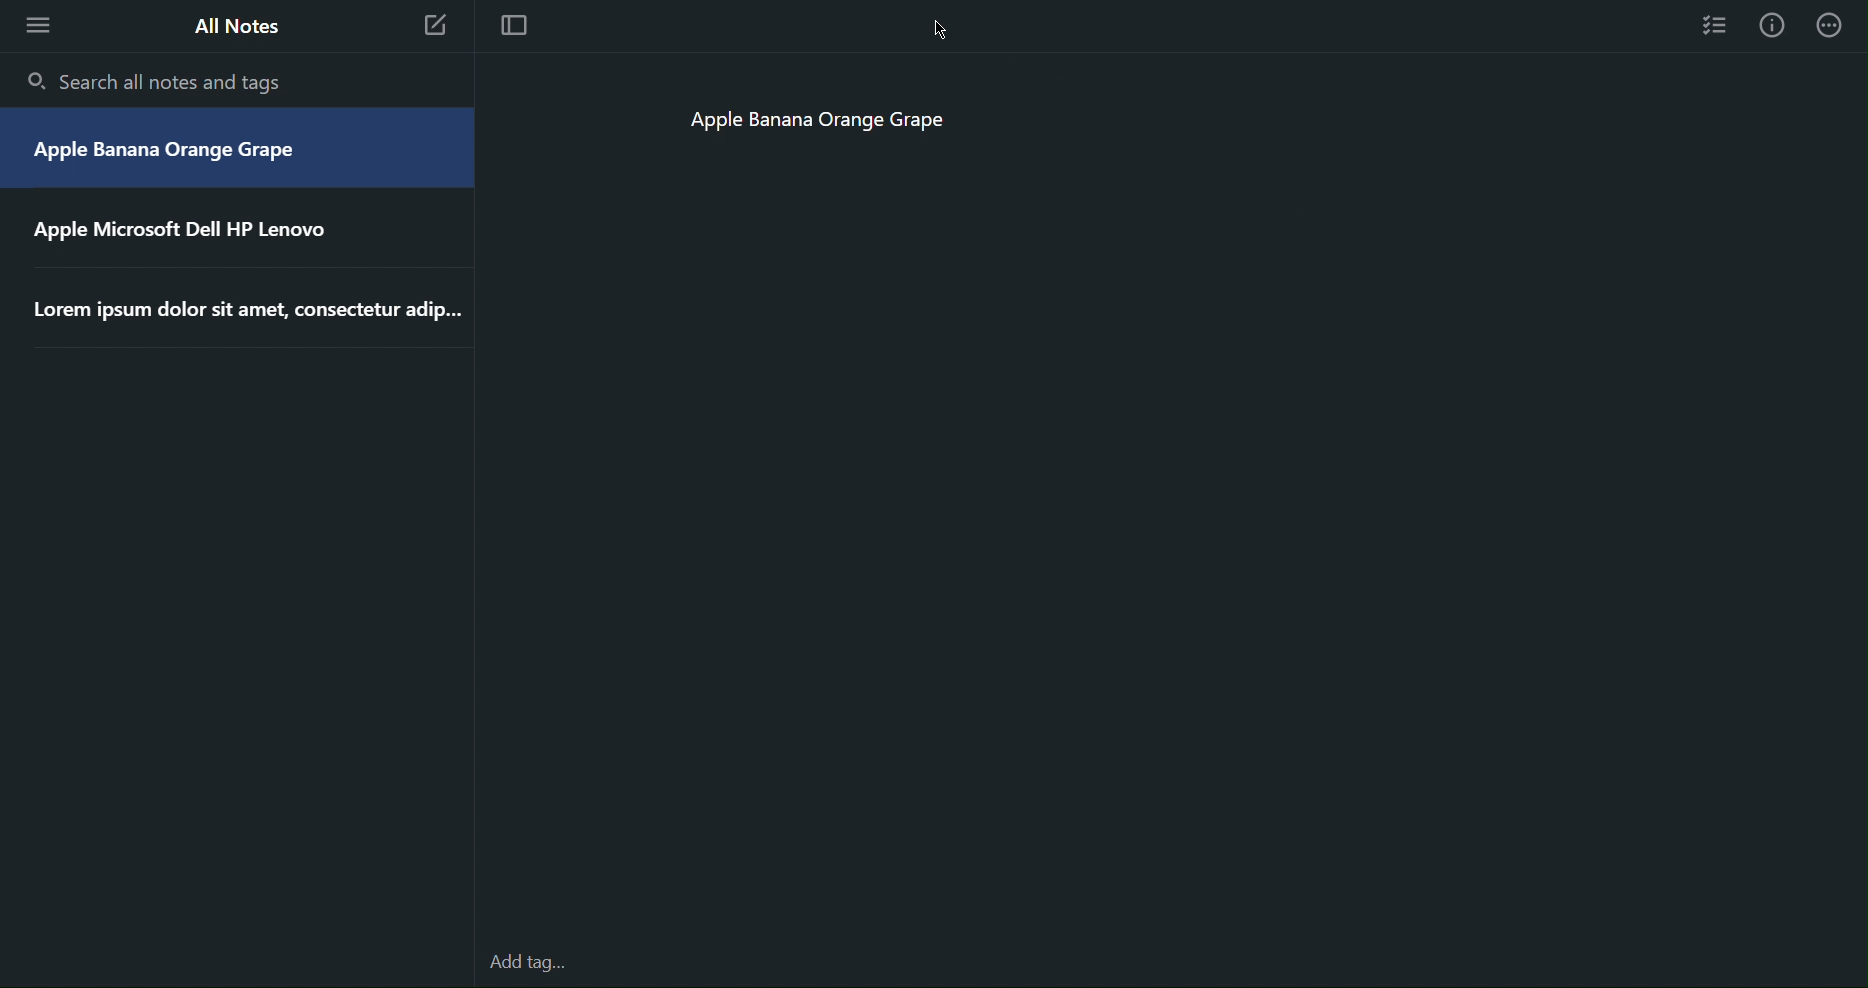 The height and width of the screenshot is (988, 1868). I want to click on All Notes, so click(234, 26).